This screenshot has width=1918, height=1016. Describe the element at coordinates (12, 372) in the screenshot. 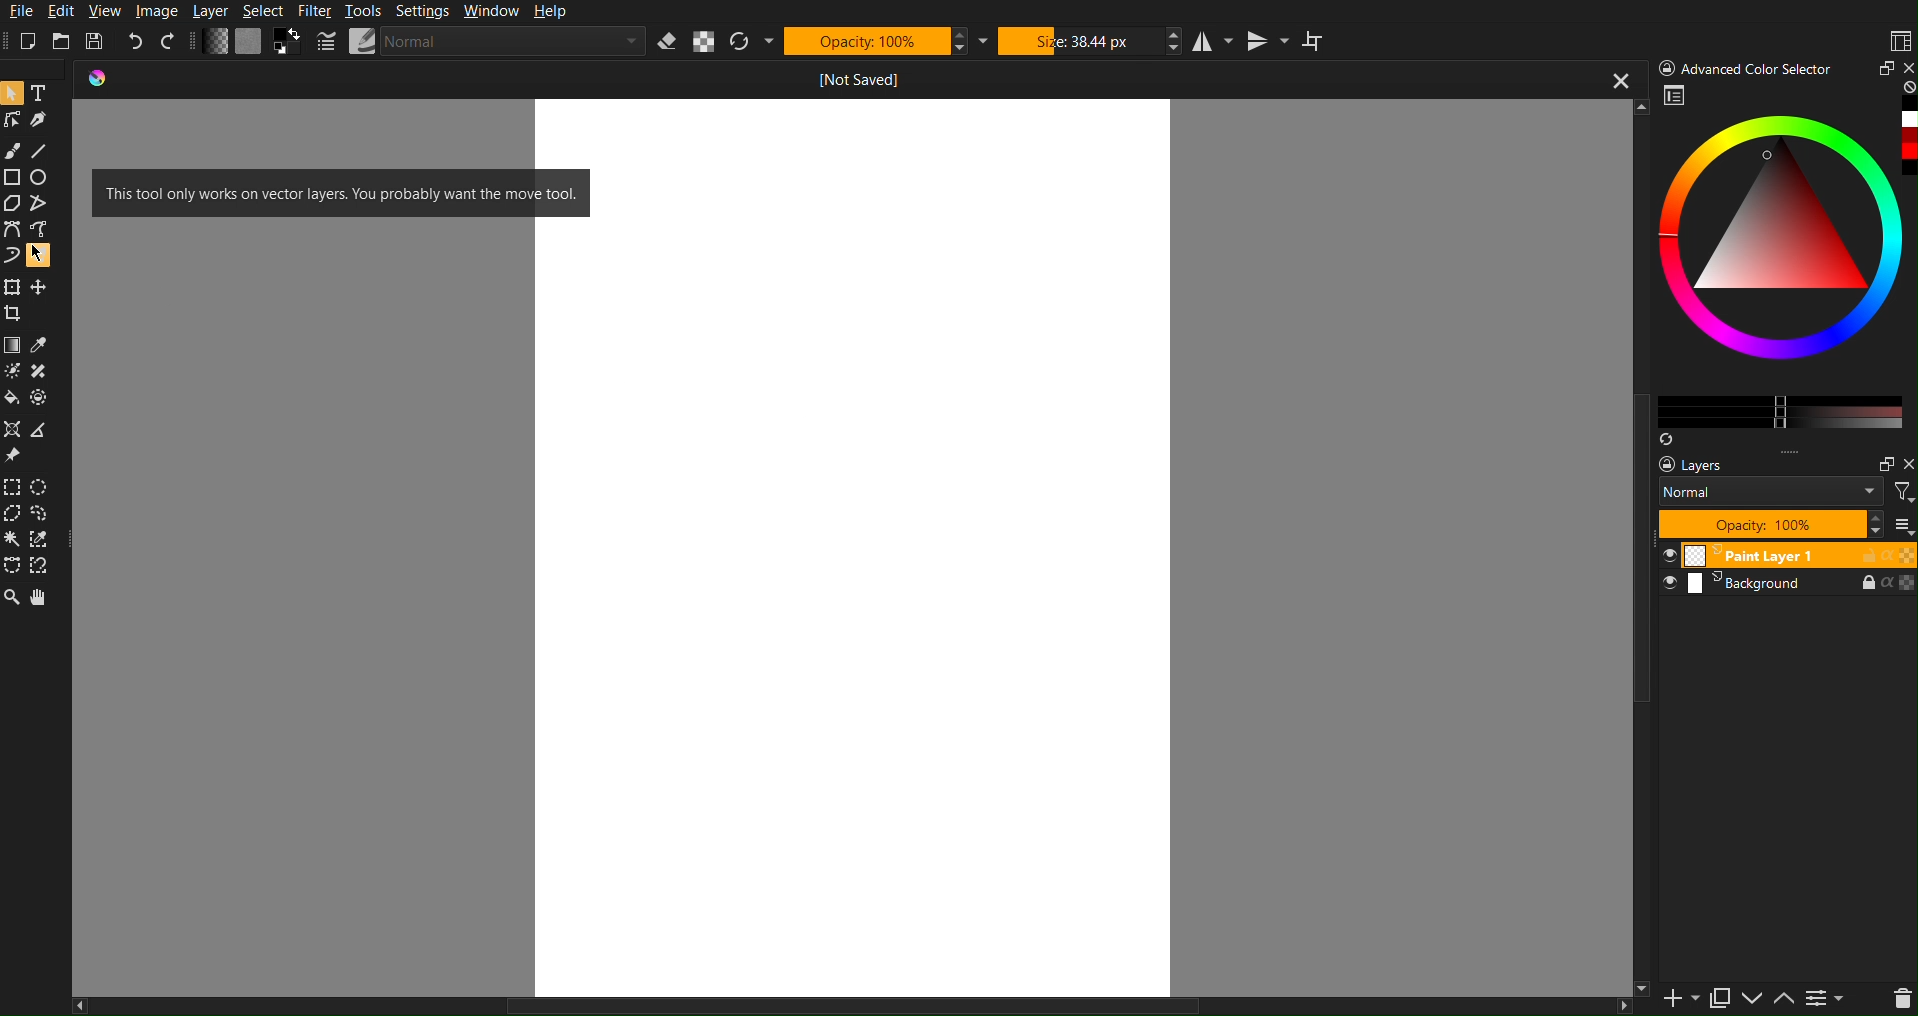

I see `Colorise Mask` at that location.